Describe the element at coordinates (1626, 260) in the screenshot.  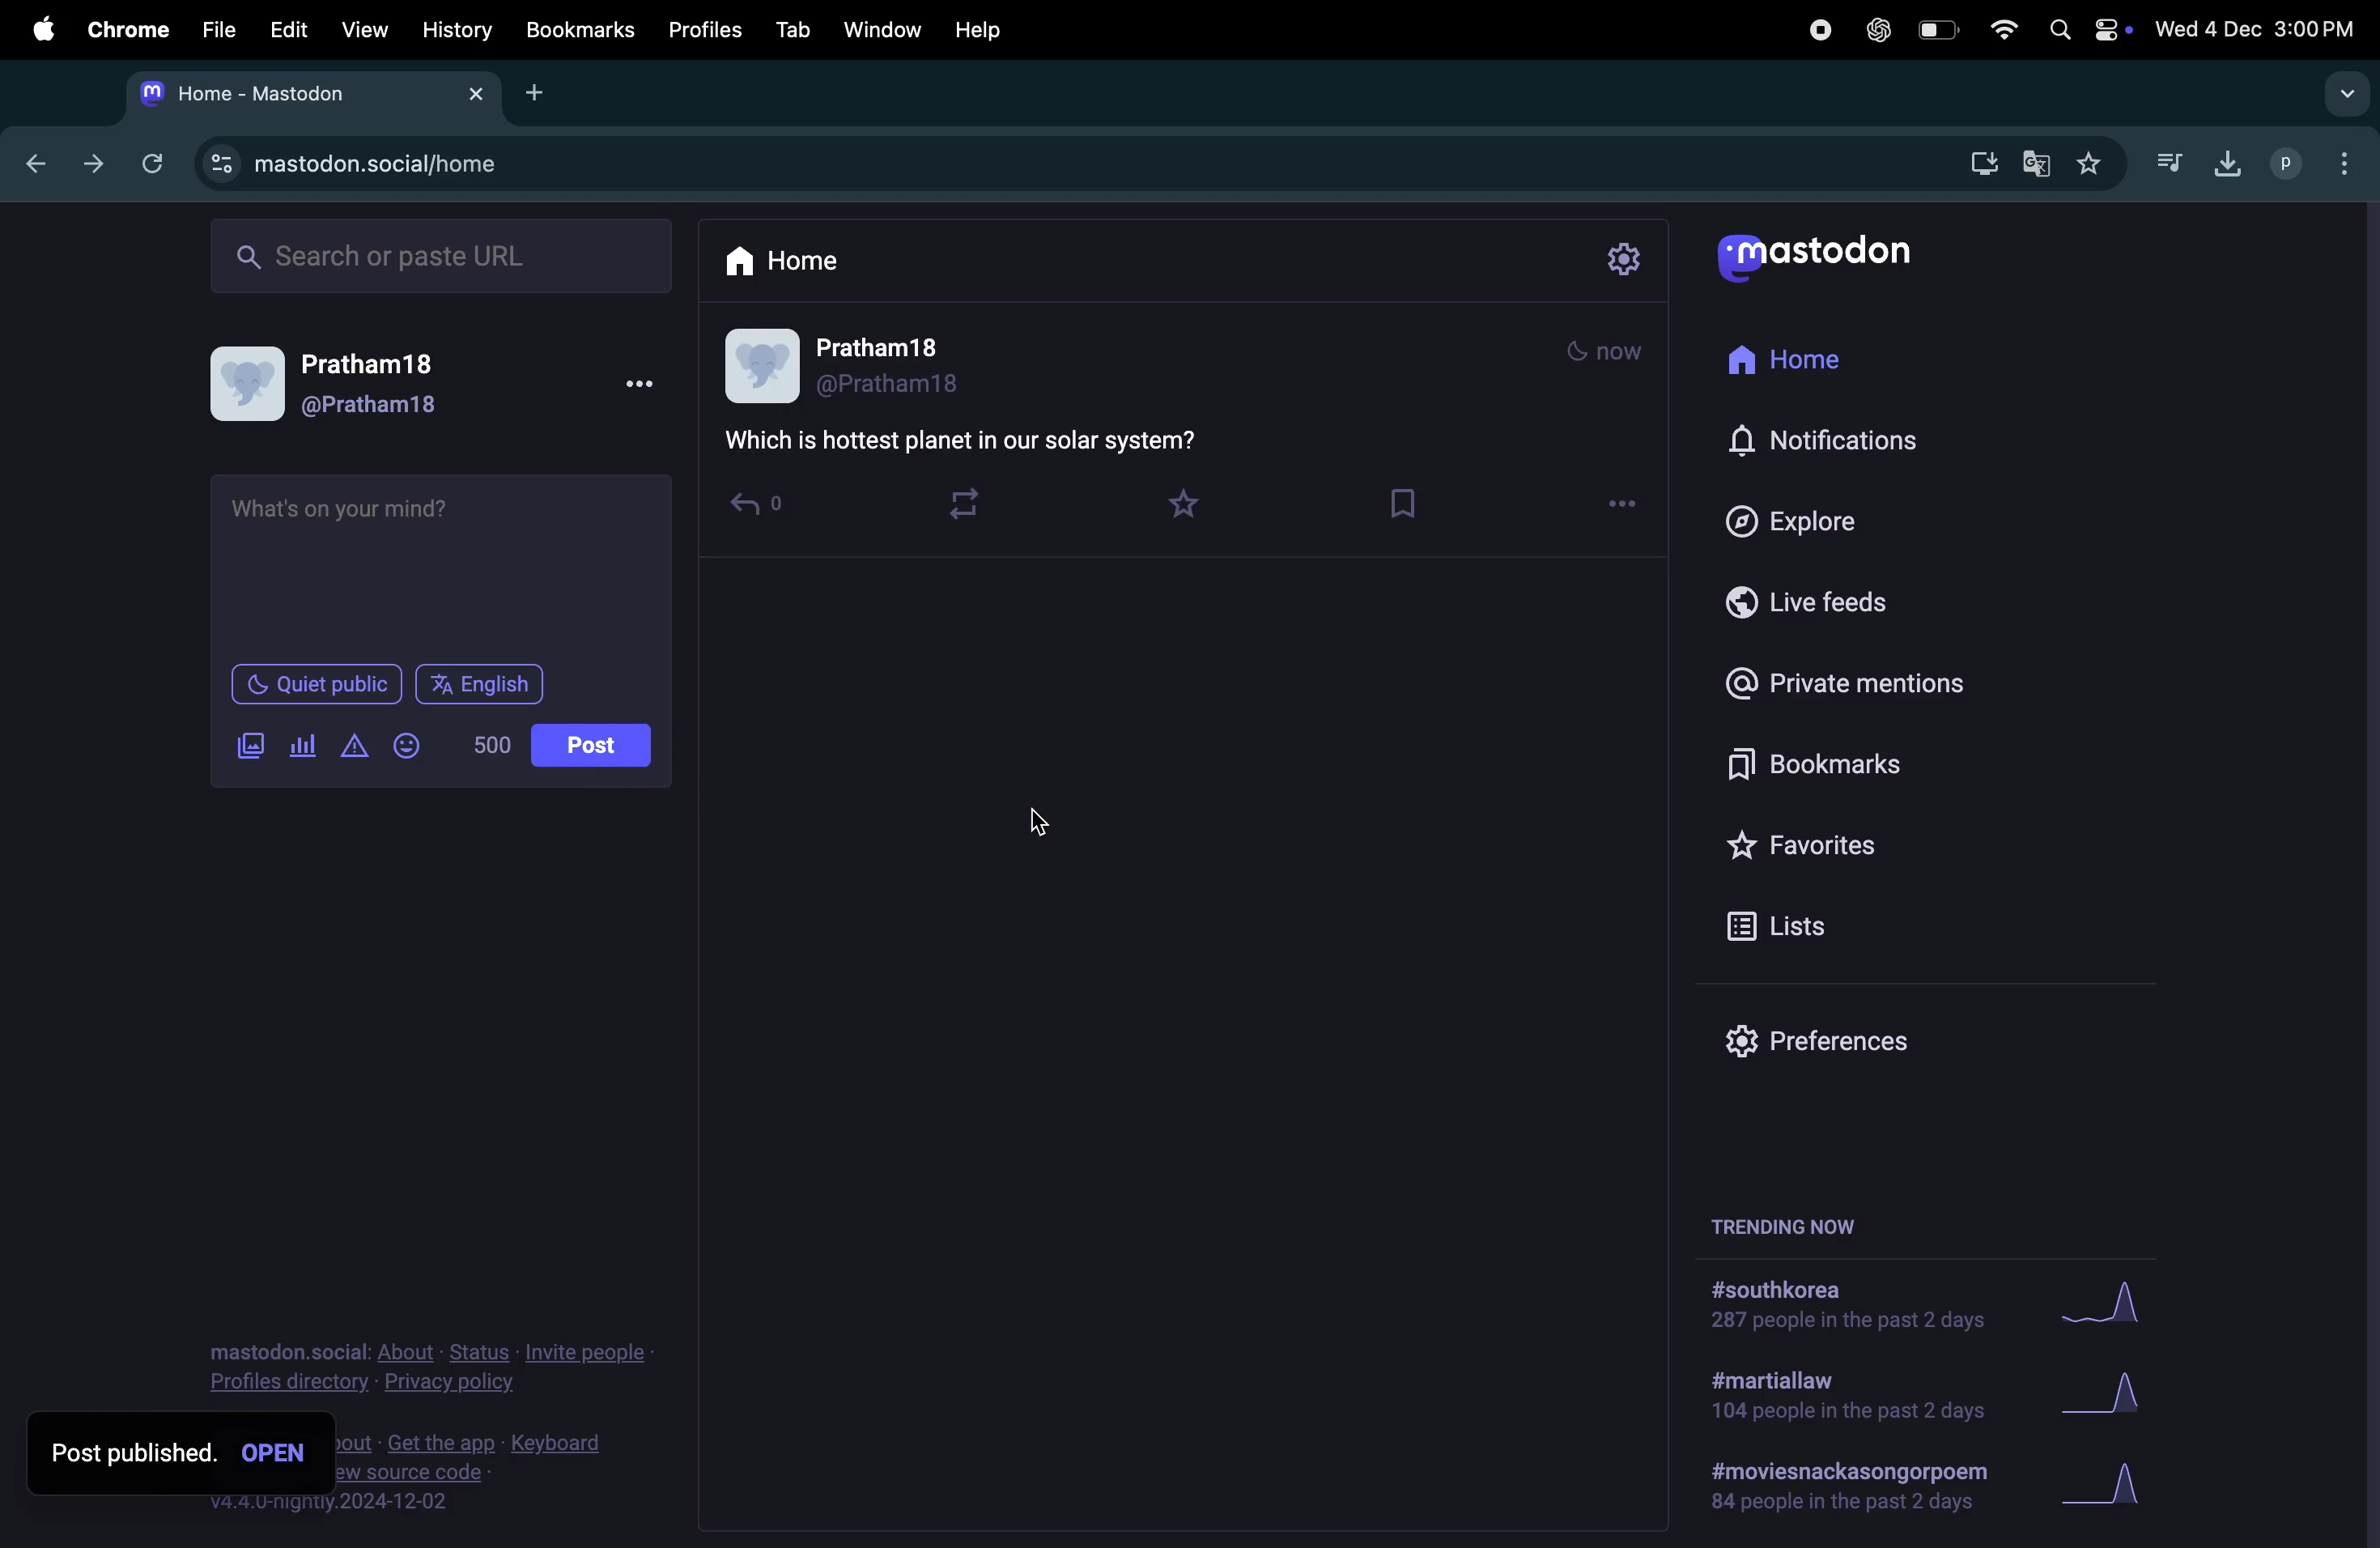
I see `settings` at that location.